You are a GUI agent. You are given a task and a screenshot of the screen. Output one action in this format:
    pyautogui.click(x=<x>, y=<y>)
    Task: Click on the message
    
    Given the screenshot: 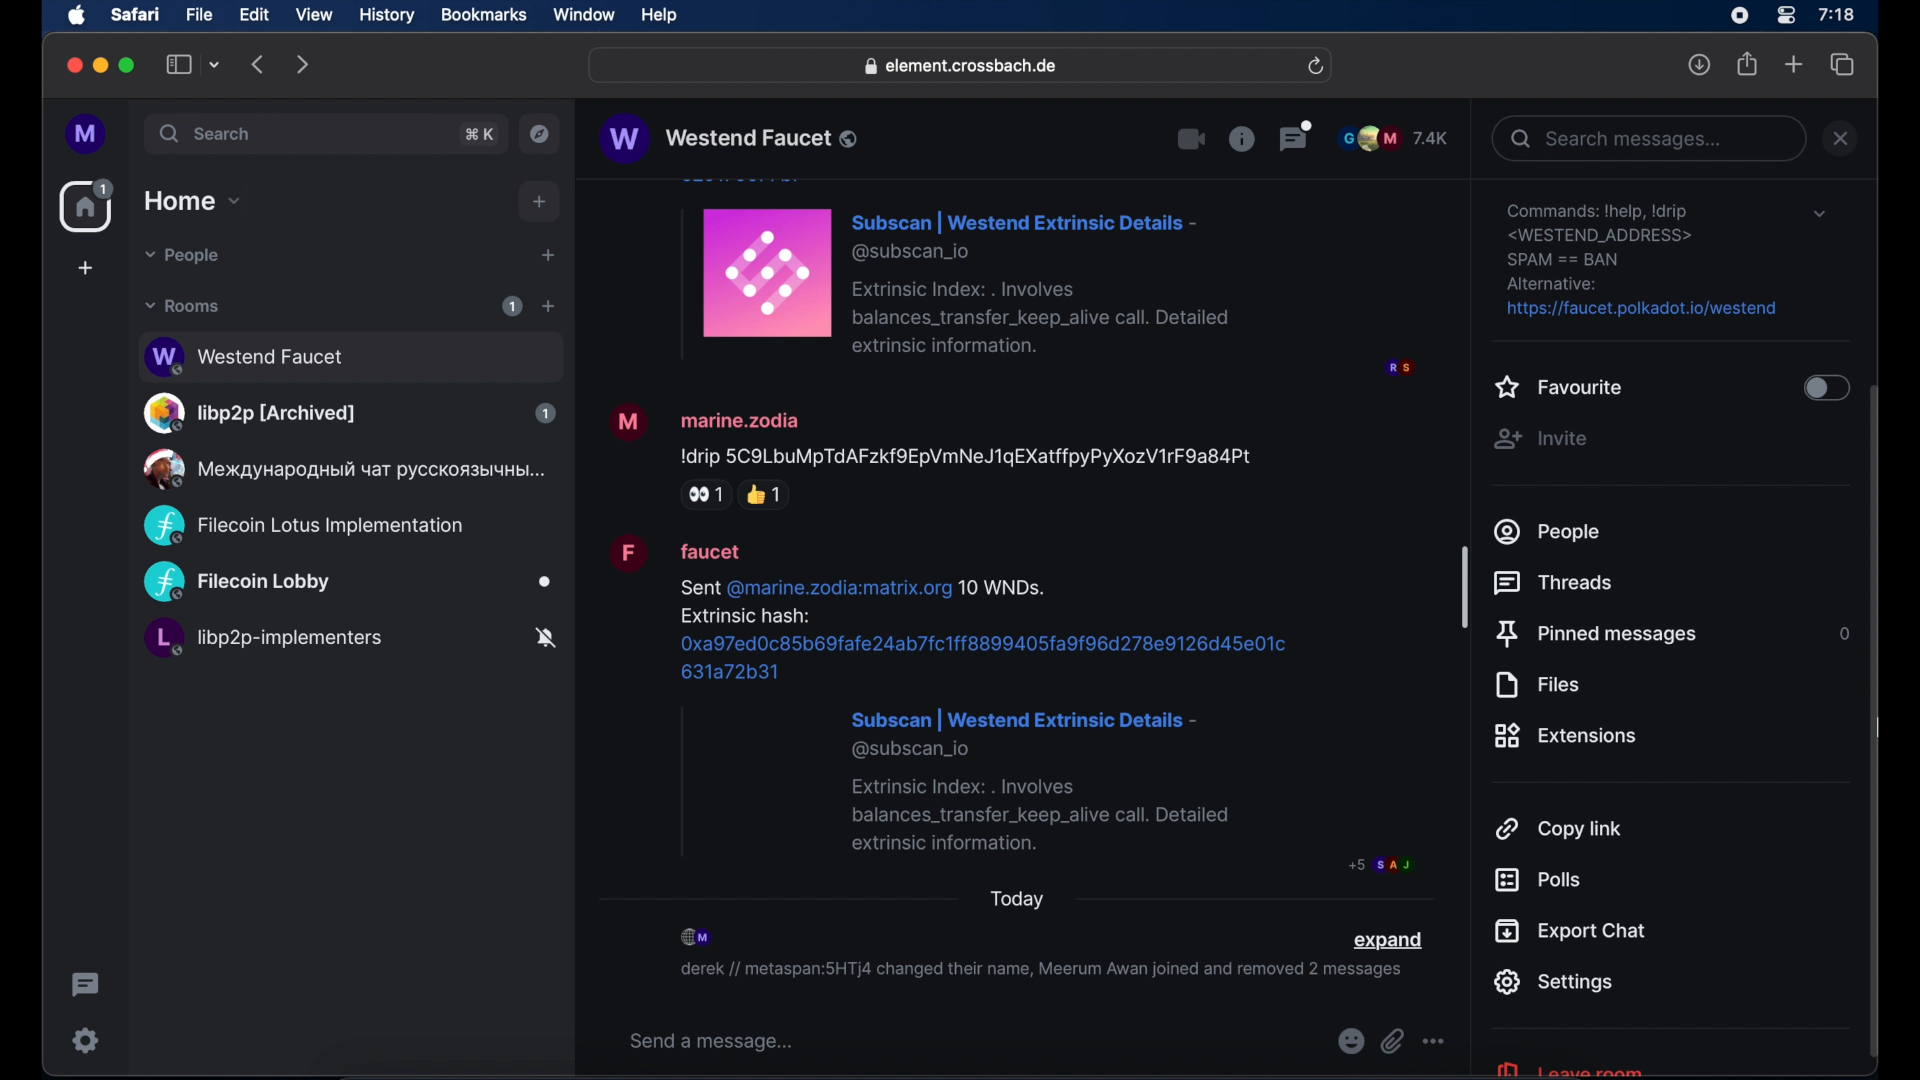 What is the action you would take?
    pyautogui.click(x=932, y=454)
    